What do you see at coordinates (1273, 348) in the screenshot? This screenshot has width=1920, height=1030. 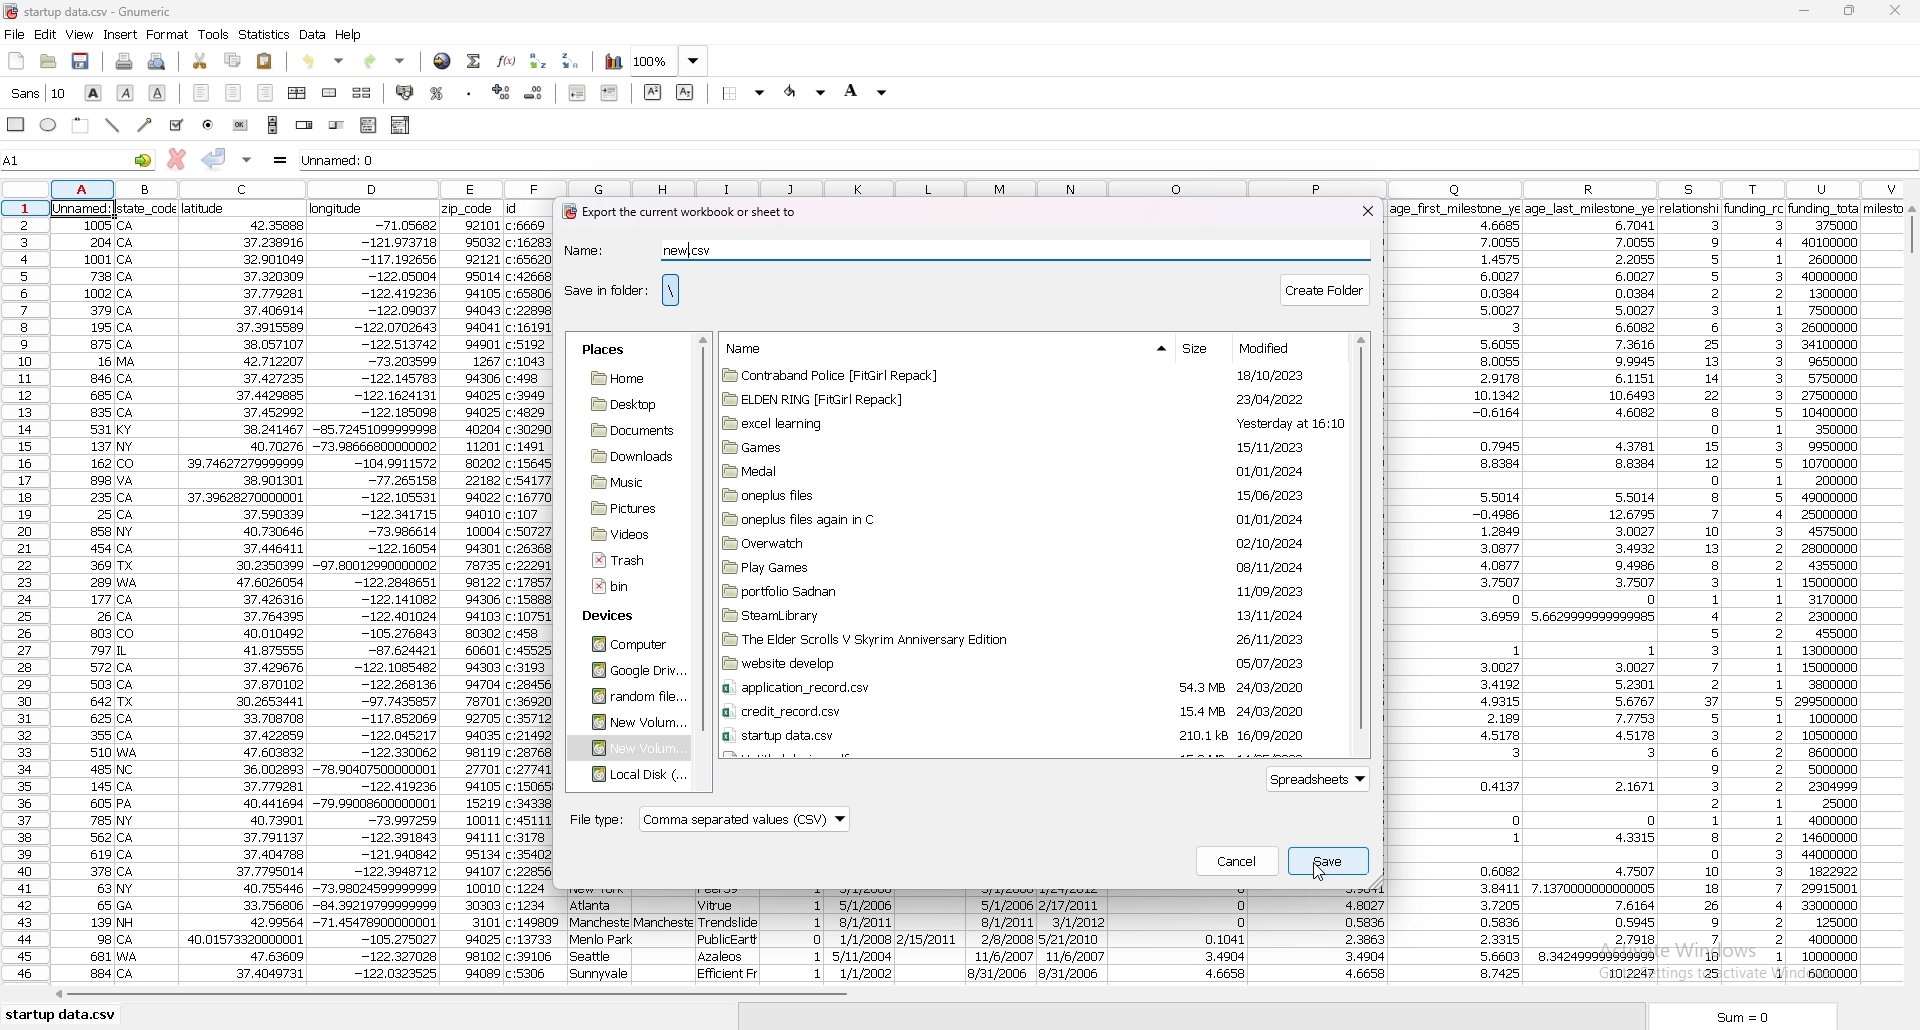 I see `modified` at bounding box center [1273, 348].